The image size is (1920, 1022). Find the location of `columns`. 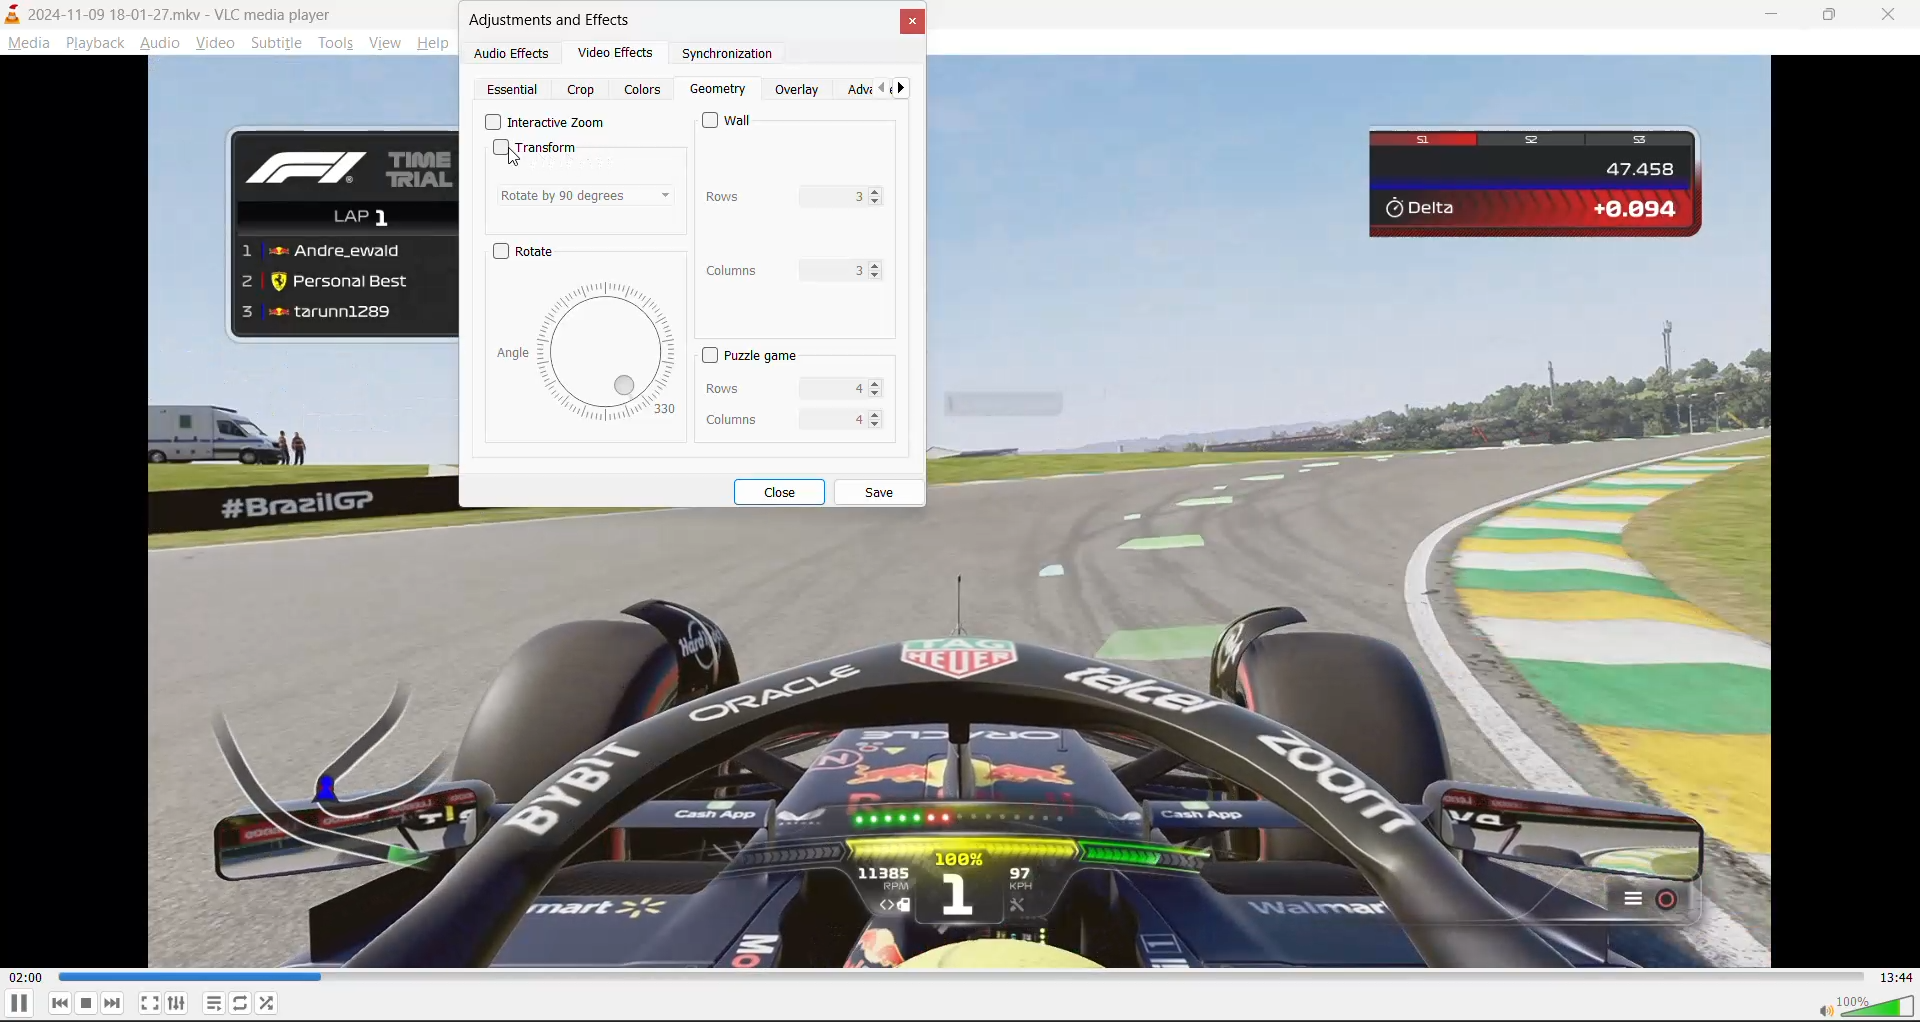

columns is located at coordinates (780, 415).